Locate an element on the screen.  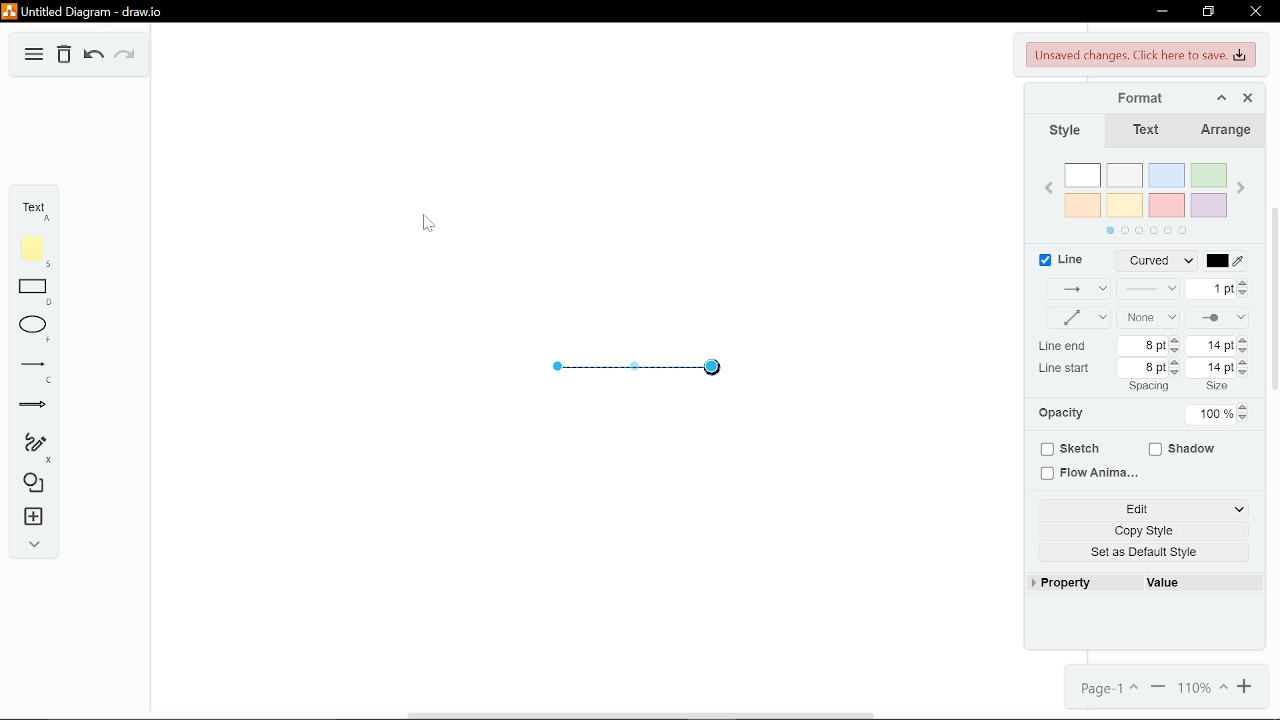
Colors is located at coordinates (1146, 202).